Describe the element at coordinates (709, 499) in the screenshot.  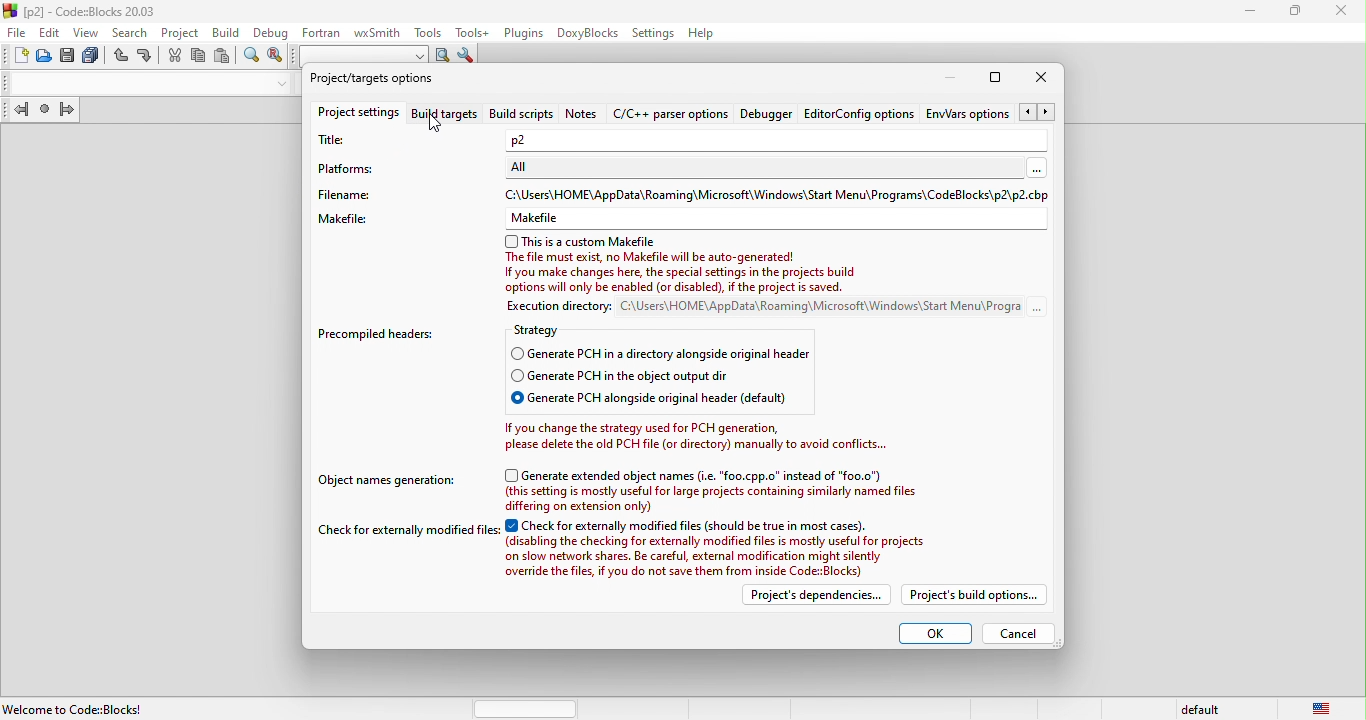
I see `(this setting is mostly useful for large projects containing similarly named files
differing on extension only)` at that location.